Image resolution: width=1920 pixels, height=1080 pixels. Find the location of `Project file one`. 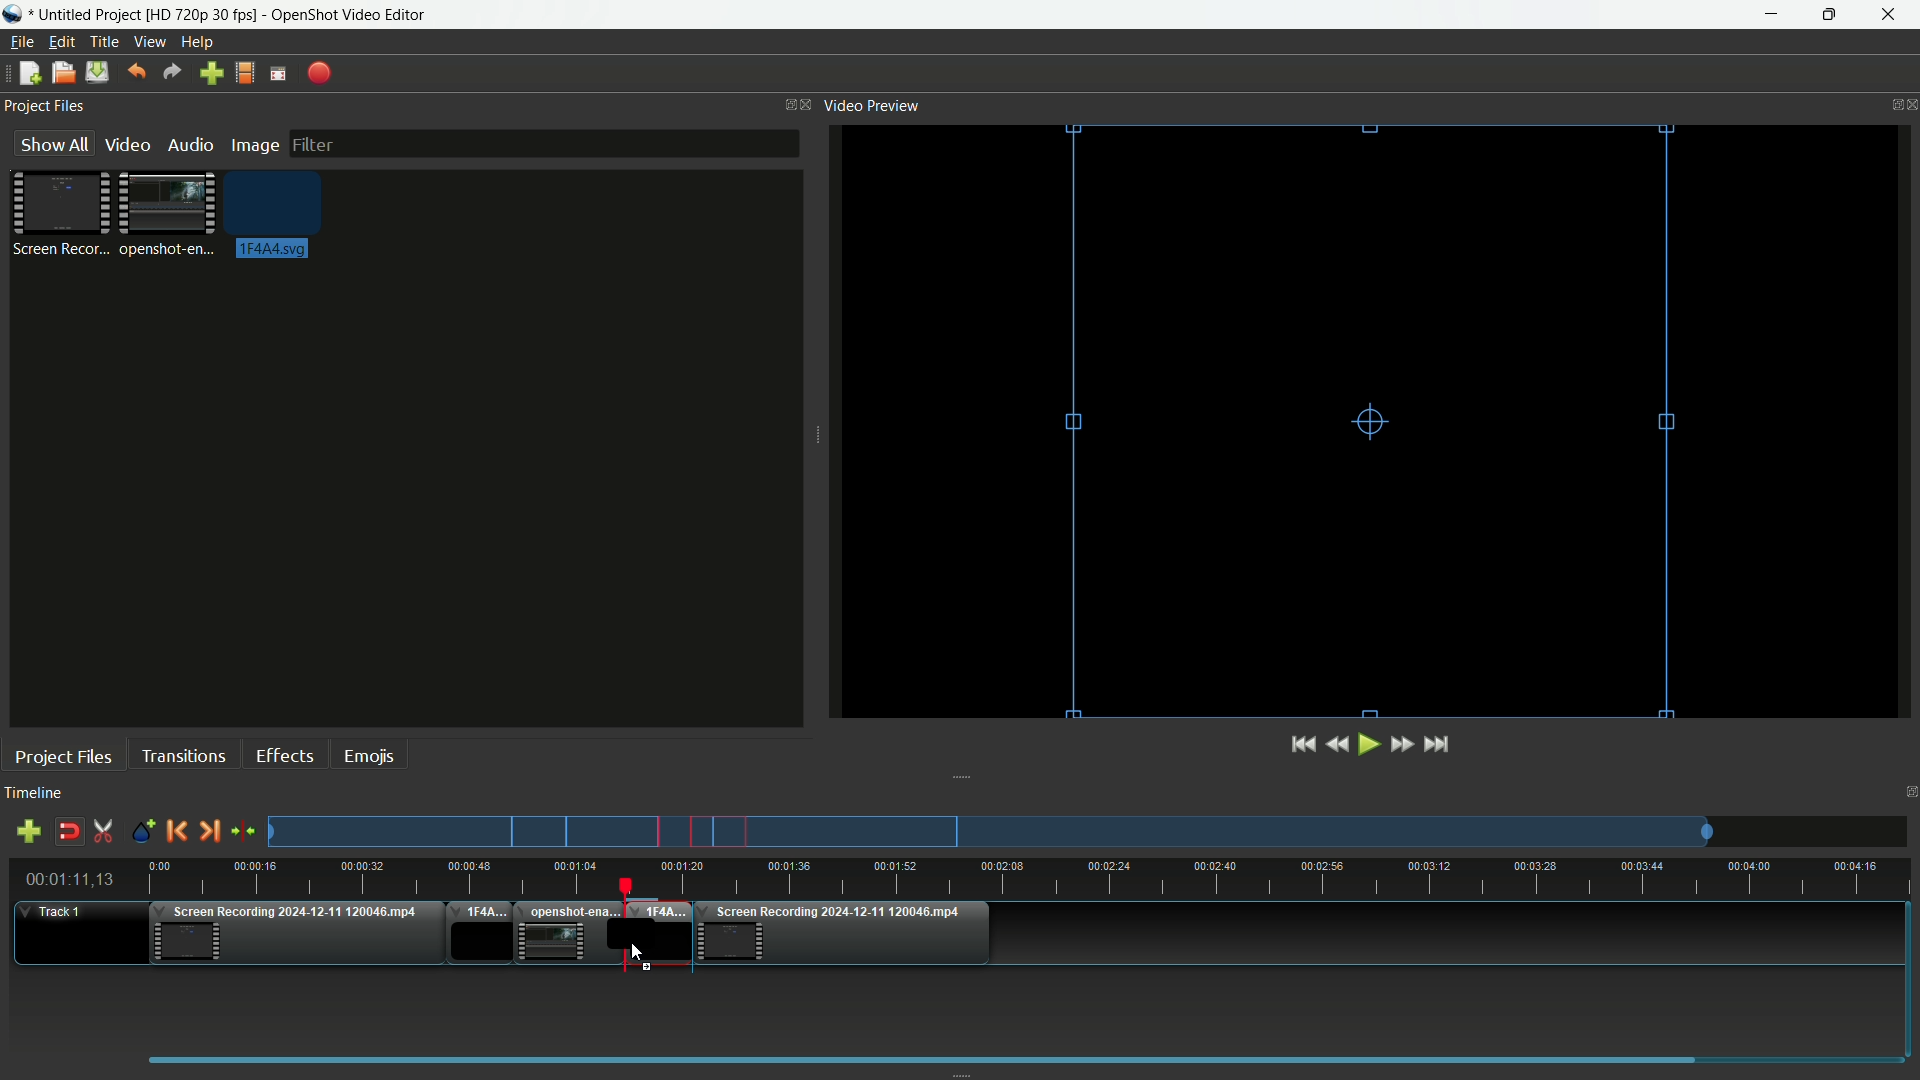

Project file one is located at coordinates (65, 212).